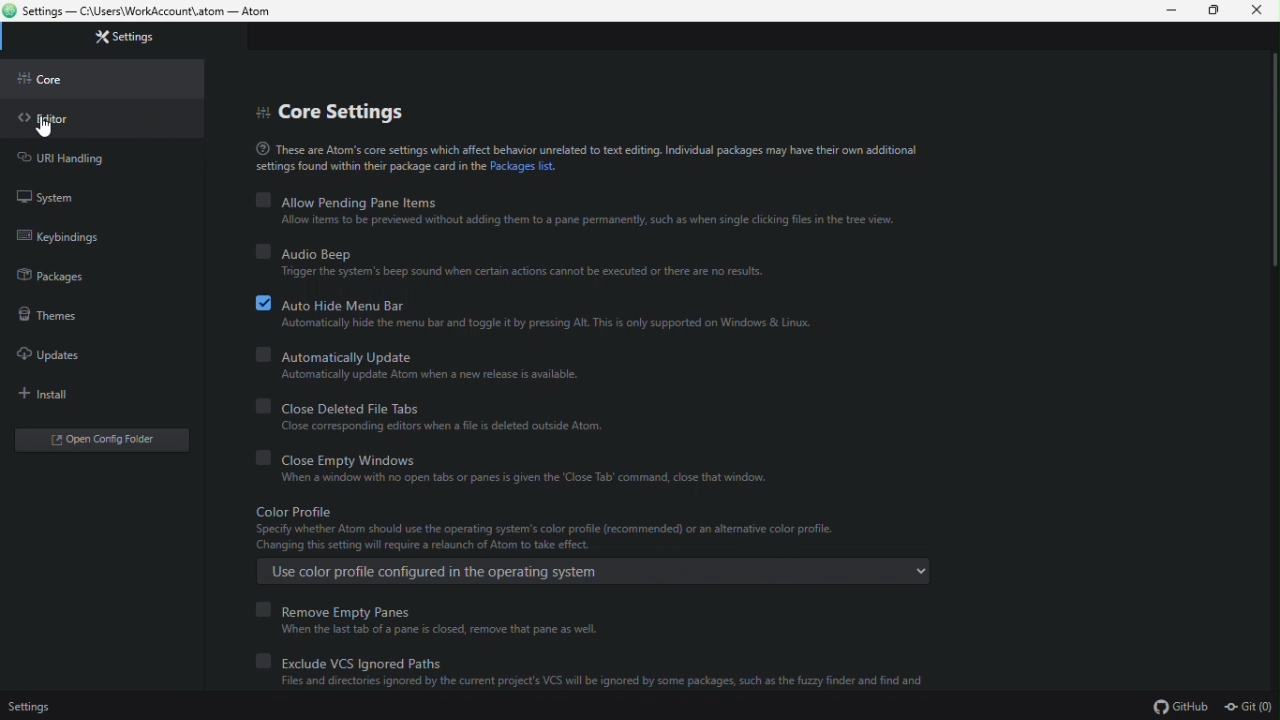 The image size is (1280, 720). Describe the element at coordinates (29, 706) in the screenshot. I see `settings` at that location.